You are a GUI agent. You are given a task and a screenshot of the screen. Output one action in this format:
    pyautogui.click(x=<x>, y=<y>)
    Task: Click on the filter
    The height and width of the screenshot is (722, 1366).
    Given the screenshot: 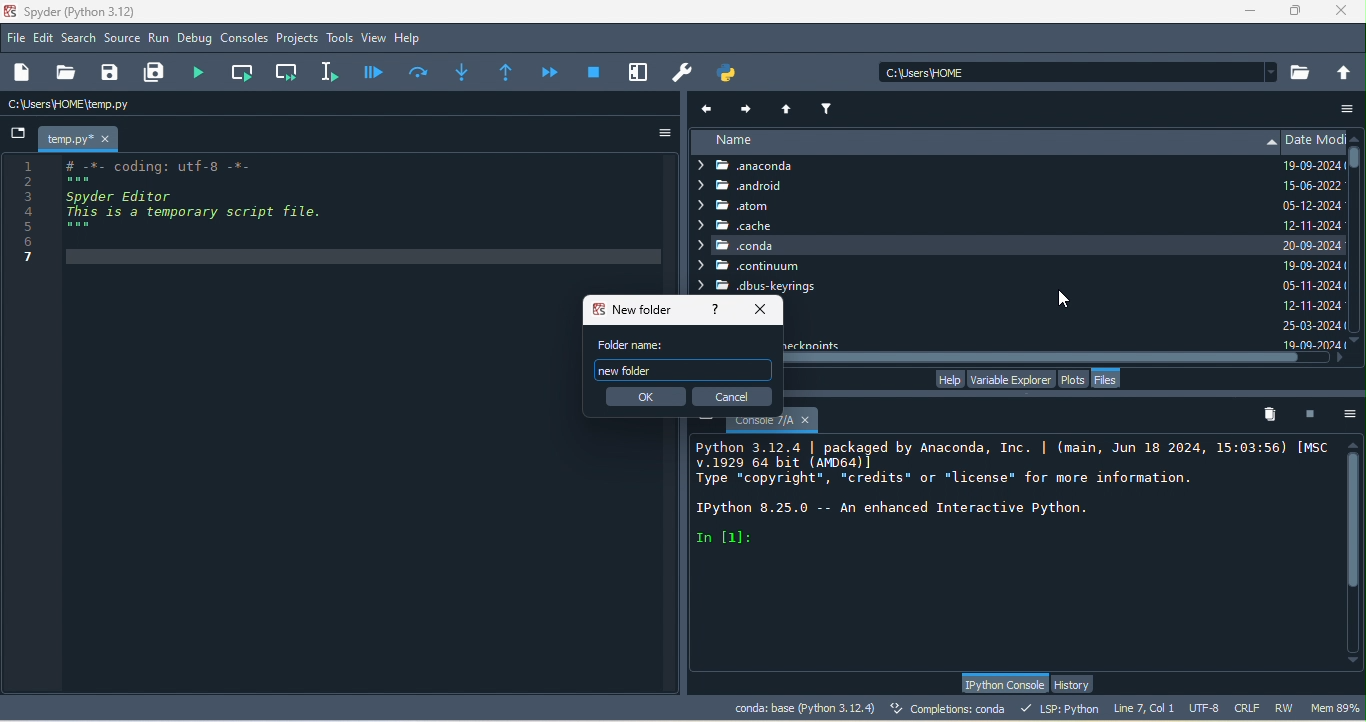 What is the action you would take?
    pyautogui.click(x=829, y=106)
    